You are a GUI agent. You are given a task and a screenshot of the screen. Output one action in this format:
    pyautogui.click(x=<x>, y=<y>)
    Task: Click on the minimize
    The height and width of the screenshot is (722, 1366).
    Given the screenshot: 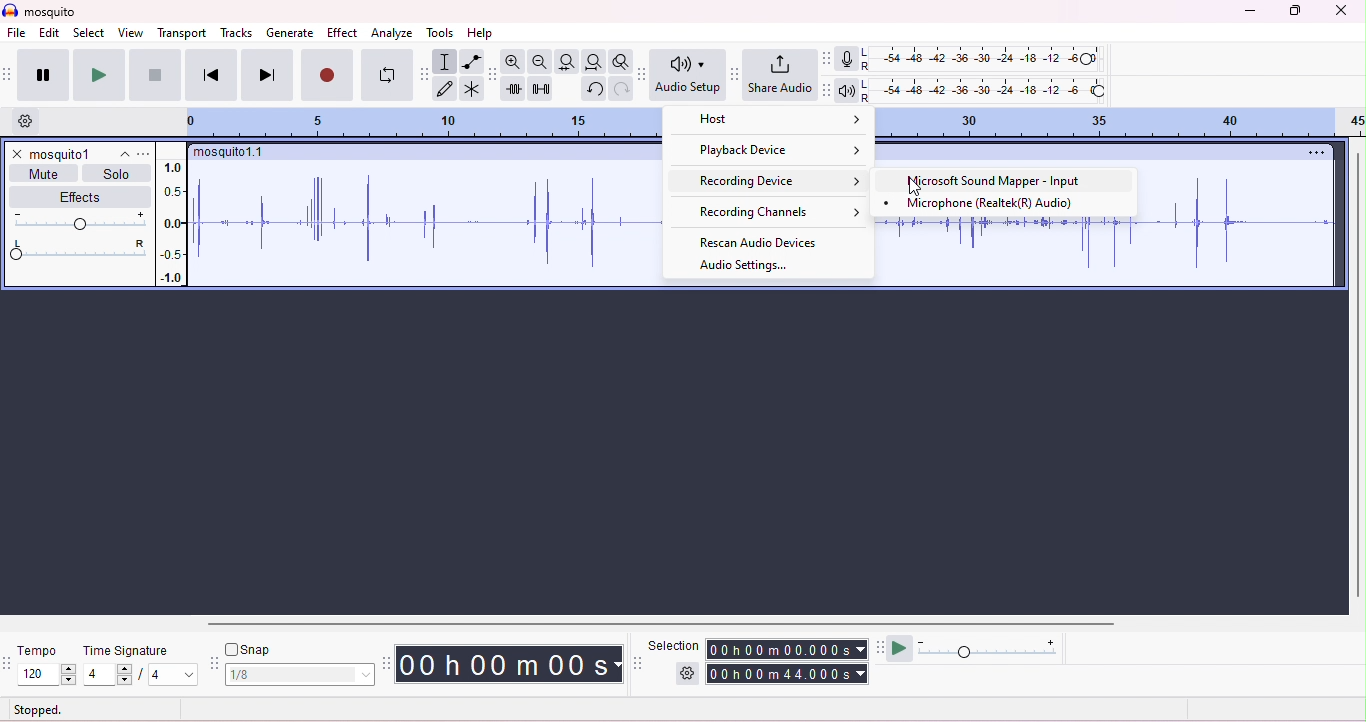 What is the action you would take?
    pyautogui.click(x=1248, y=12)
    